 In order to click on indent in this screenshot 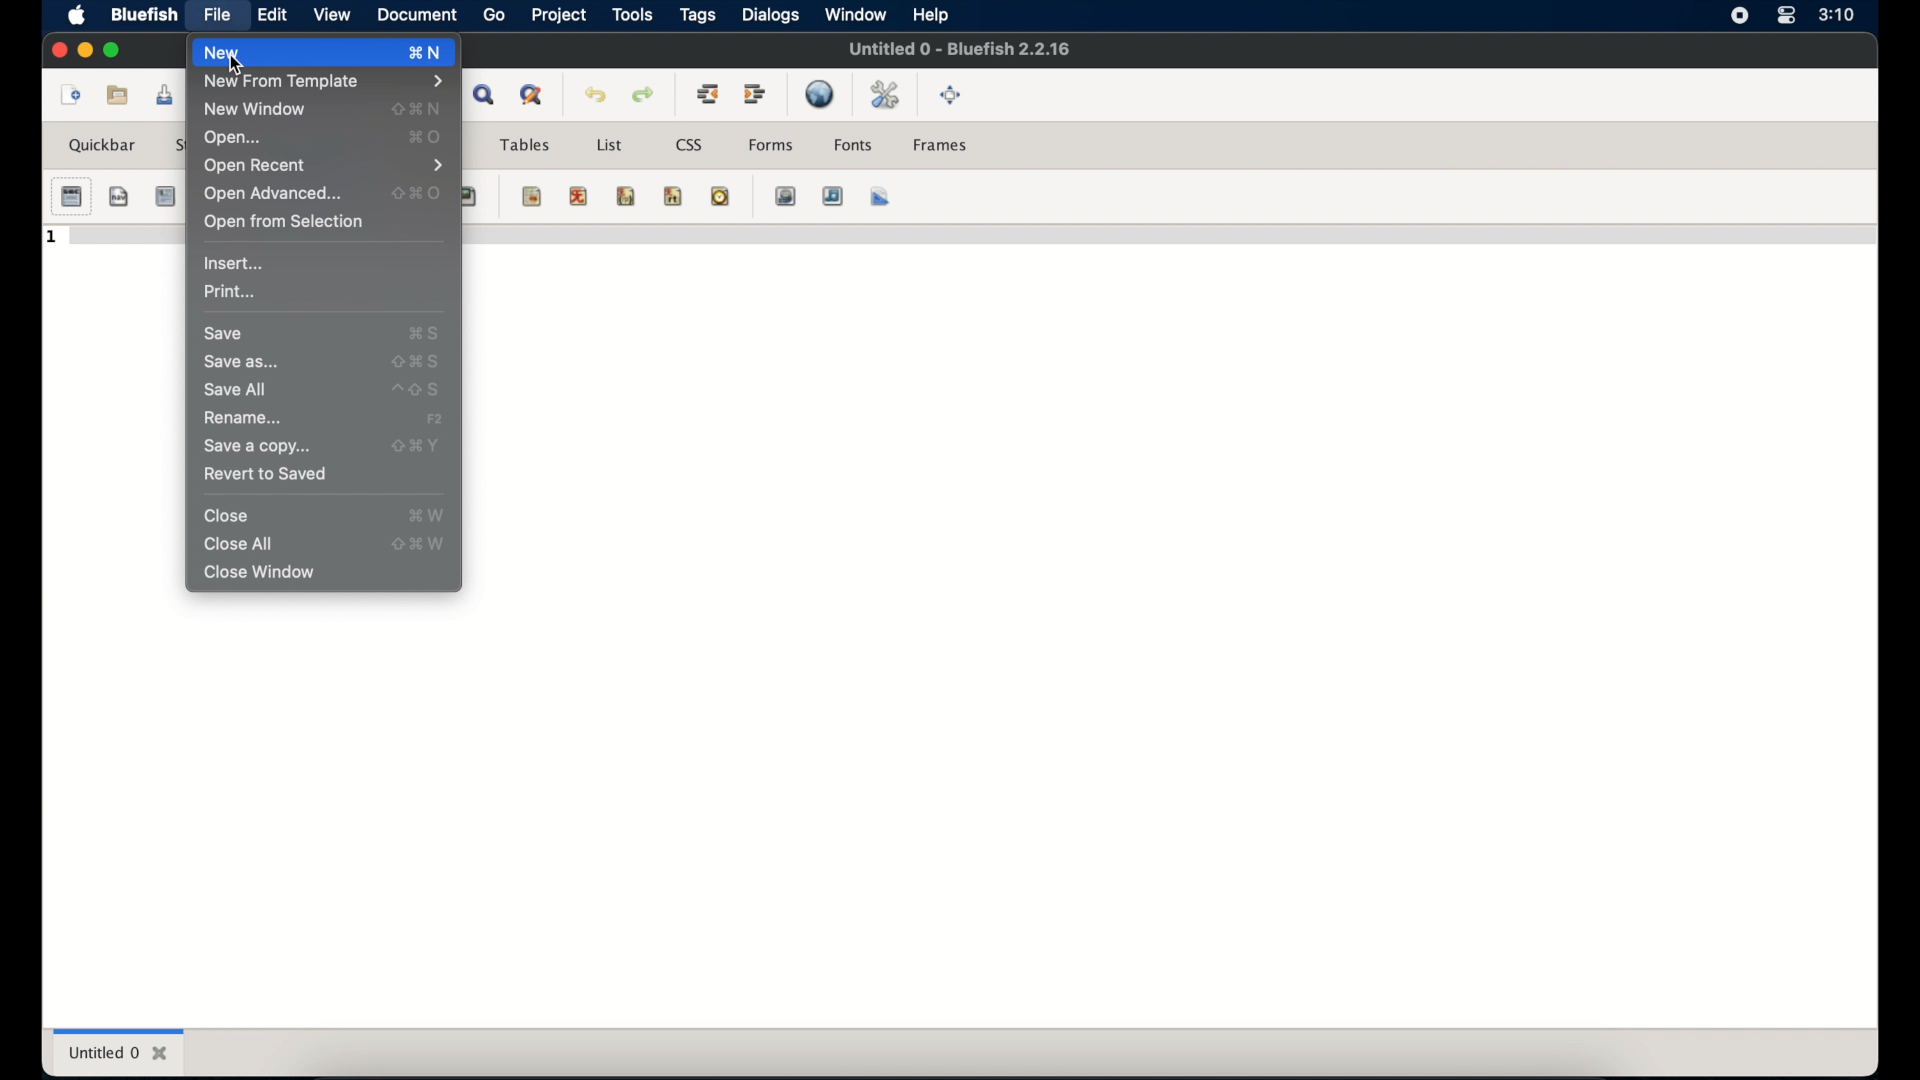, I will do `click(756, 94)`.